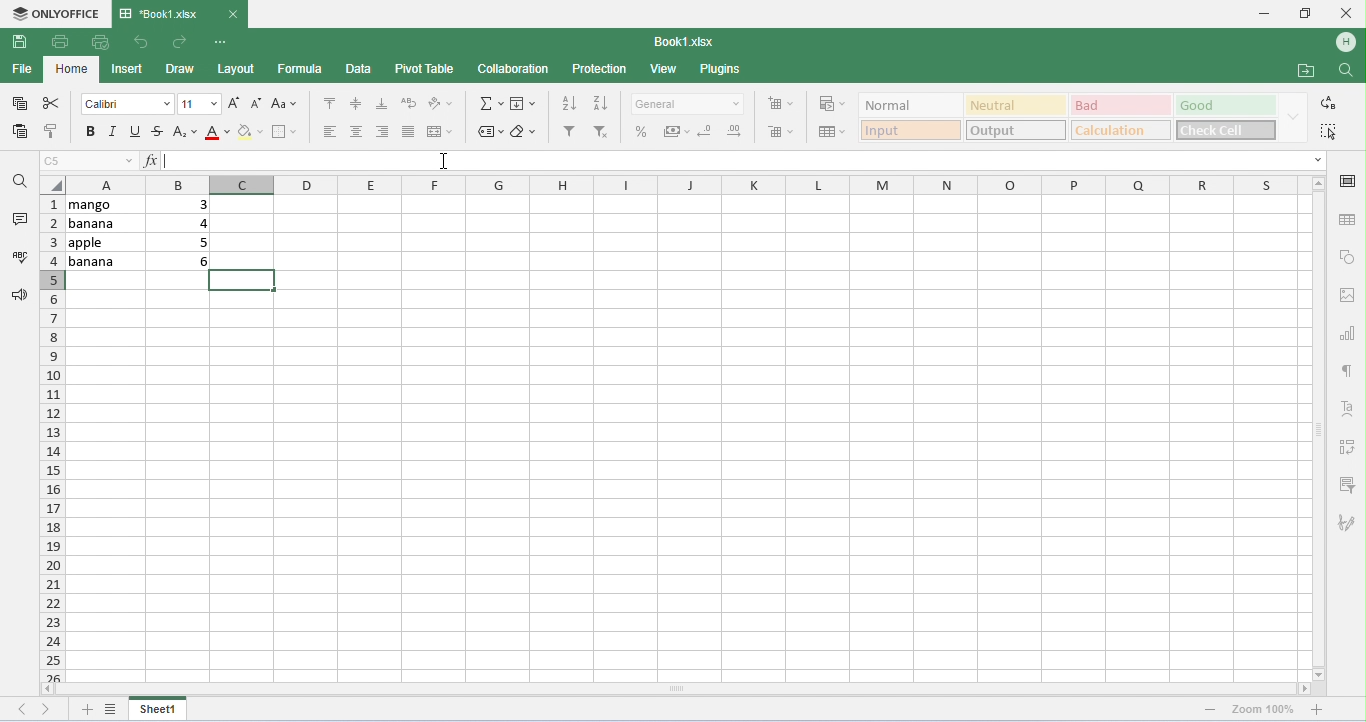 Image resolution: width=1366 pixels, height=722 pixels. Describe the element at coordinates (604, 133) in the screenshot. I see `remove filter` at that location.